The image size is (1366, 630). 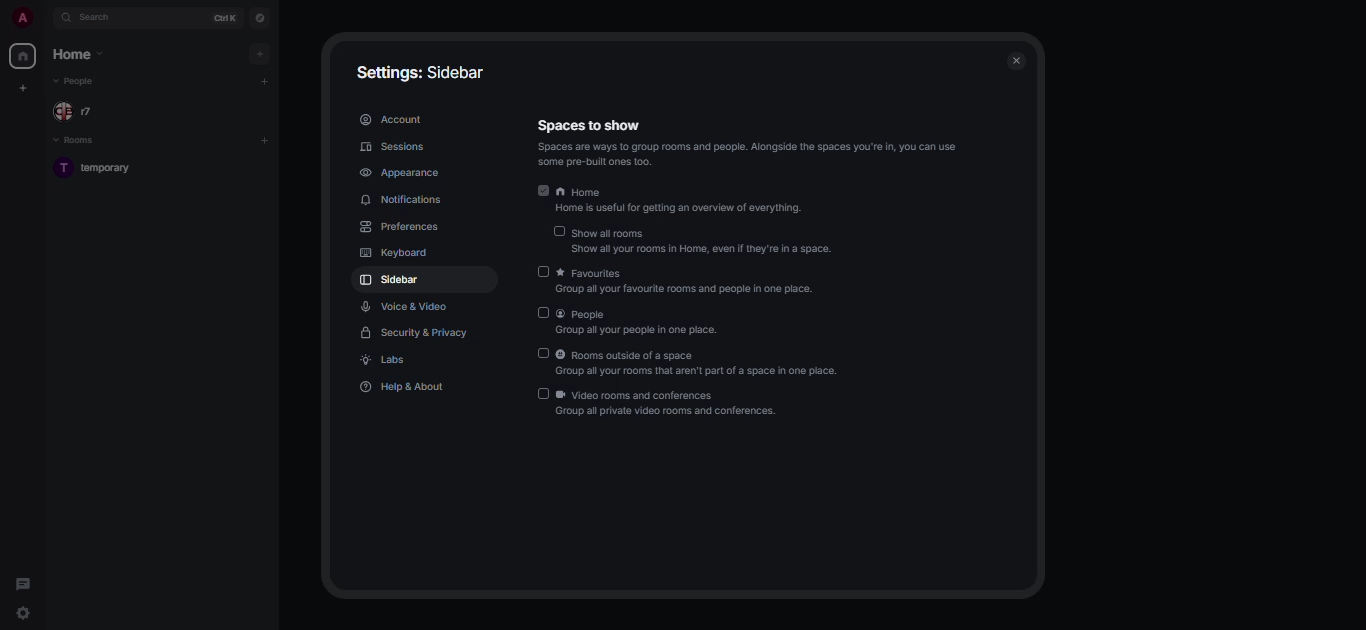 I want to click on room, so click(x=98, y=169).